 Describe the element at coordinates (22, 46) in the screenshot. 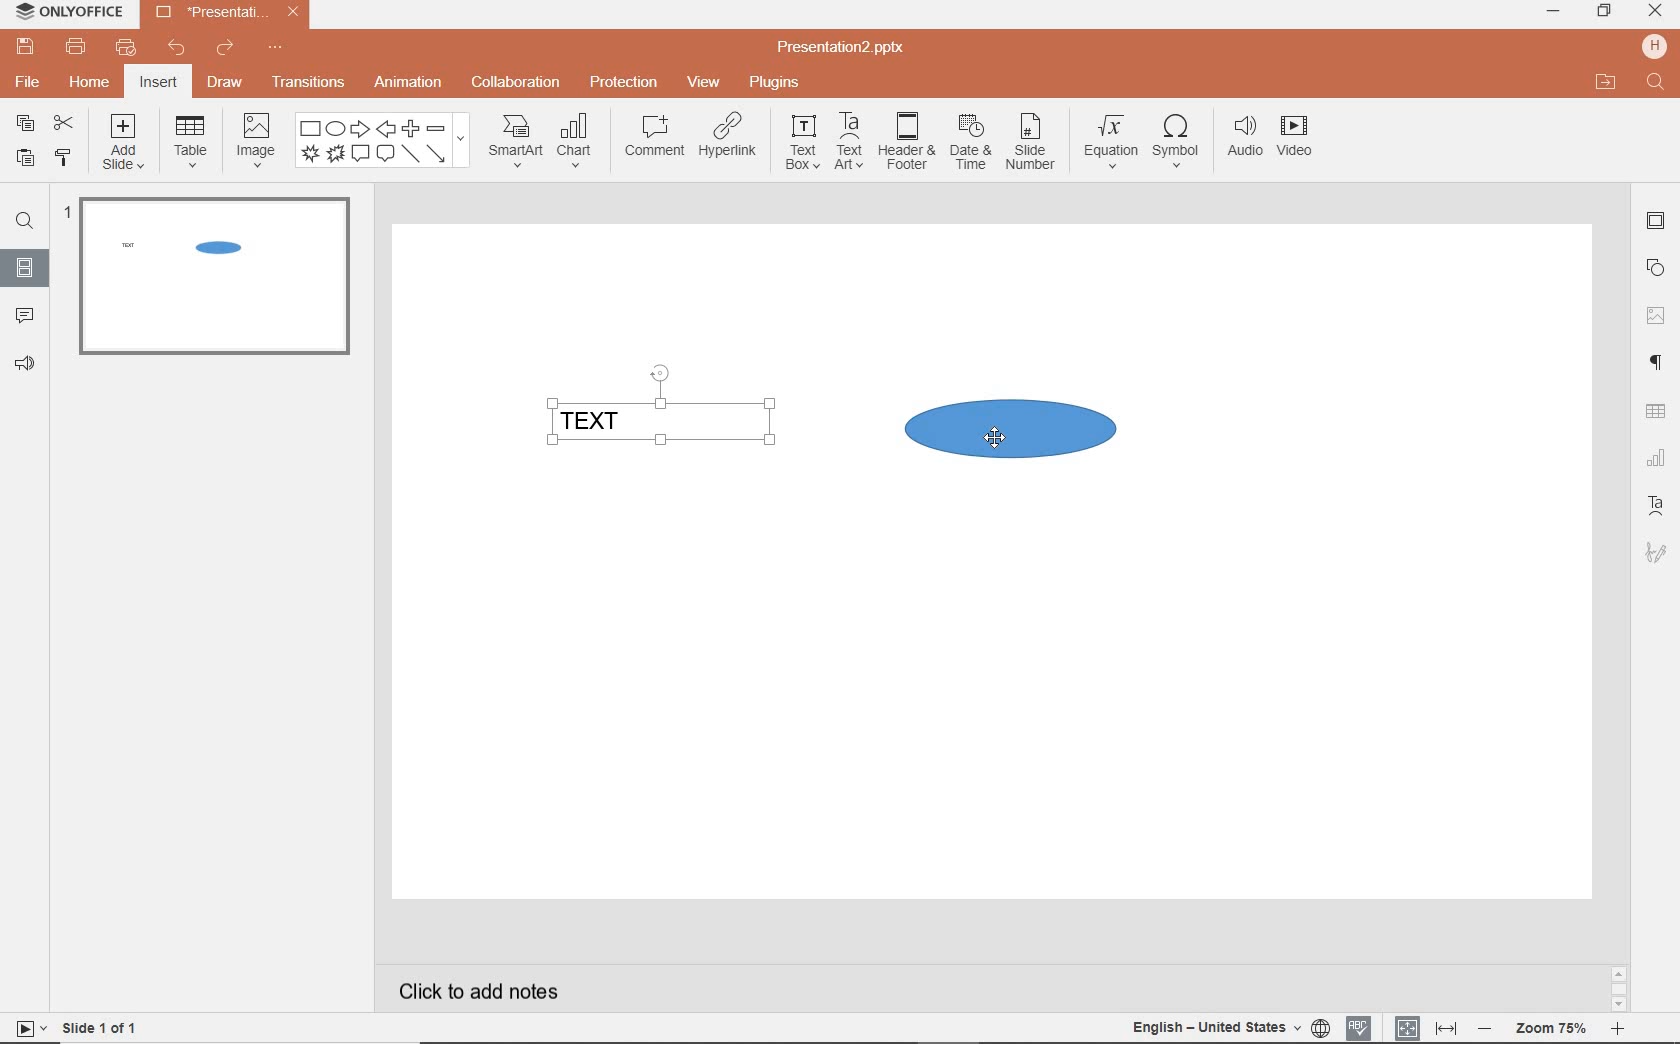

I see `save` at that location.